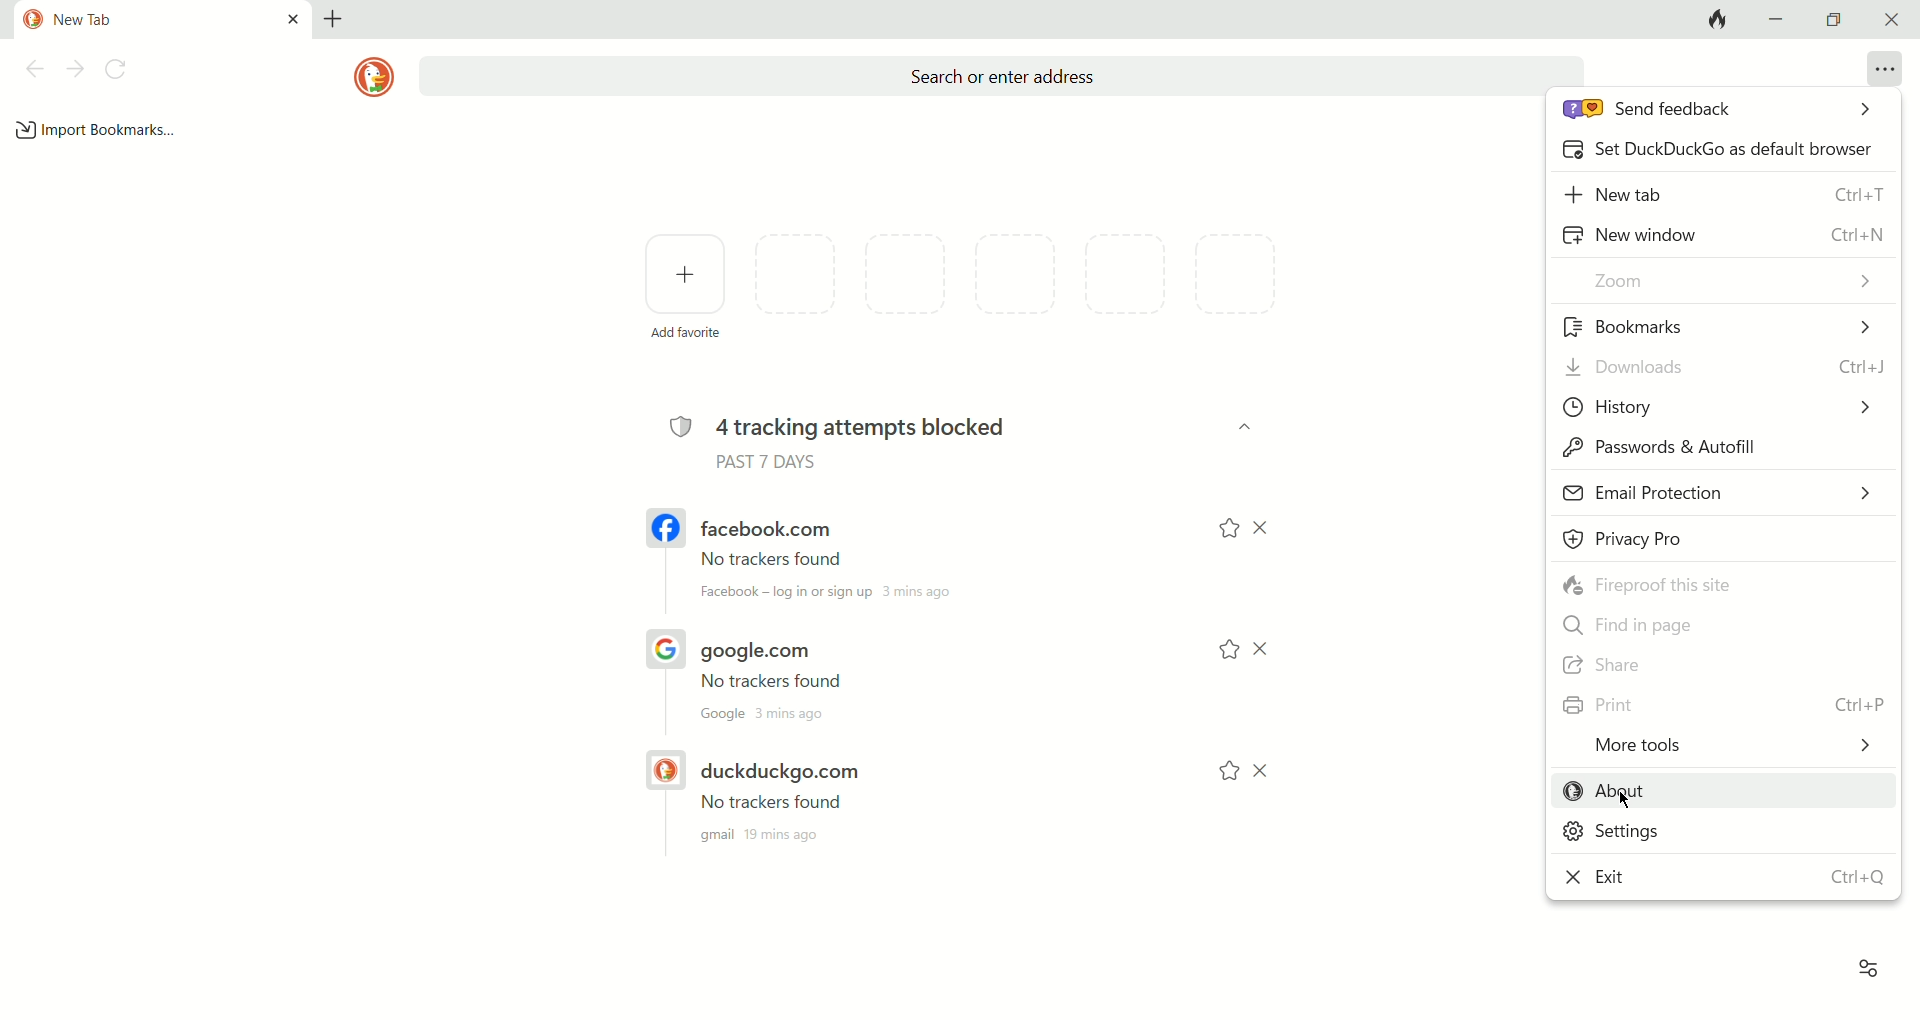 This screenshot has width=1920, height=1020. Describe the element at coordinates (1892, 18) in the screenshot. I see `close` at that location.